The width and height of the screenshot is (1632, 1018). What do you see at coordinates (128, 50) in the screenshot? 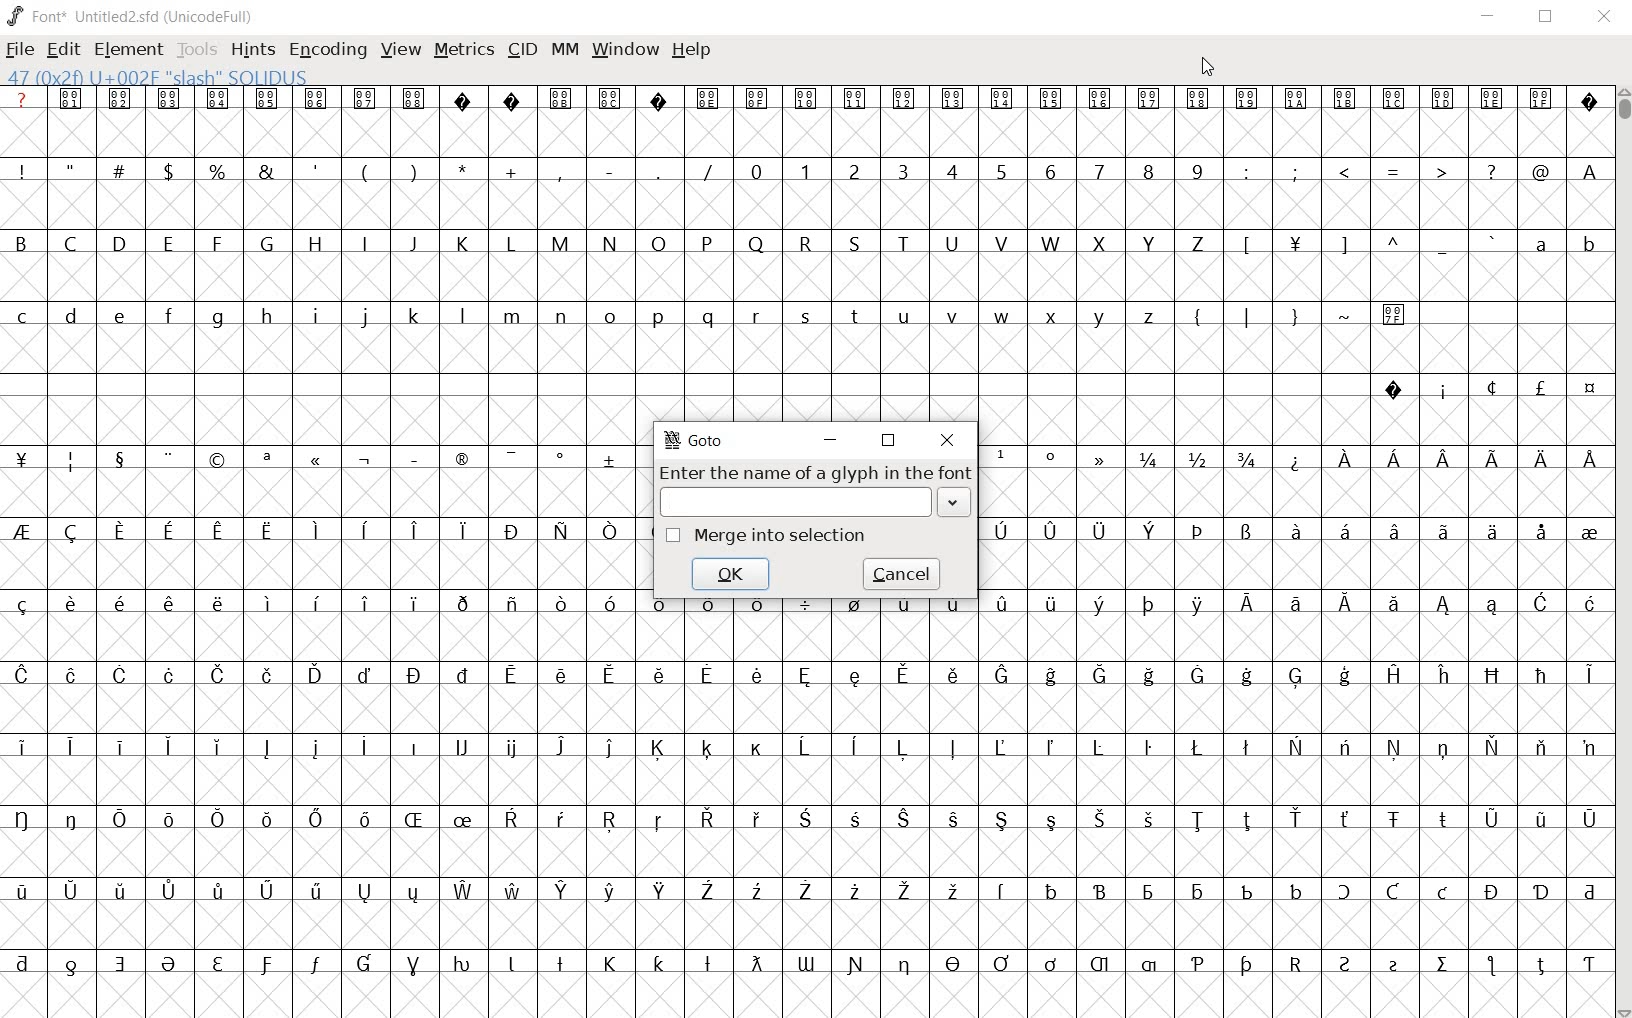
I see `ELEMENT` at bounding box center [128, 50].